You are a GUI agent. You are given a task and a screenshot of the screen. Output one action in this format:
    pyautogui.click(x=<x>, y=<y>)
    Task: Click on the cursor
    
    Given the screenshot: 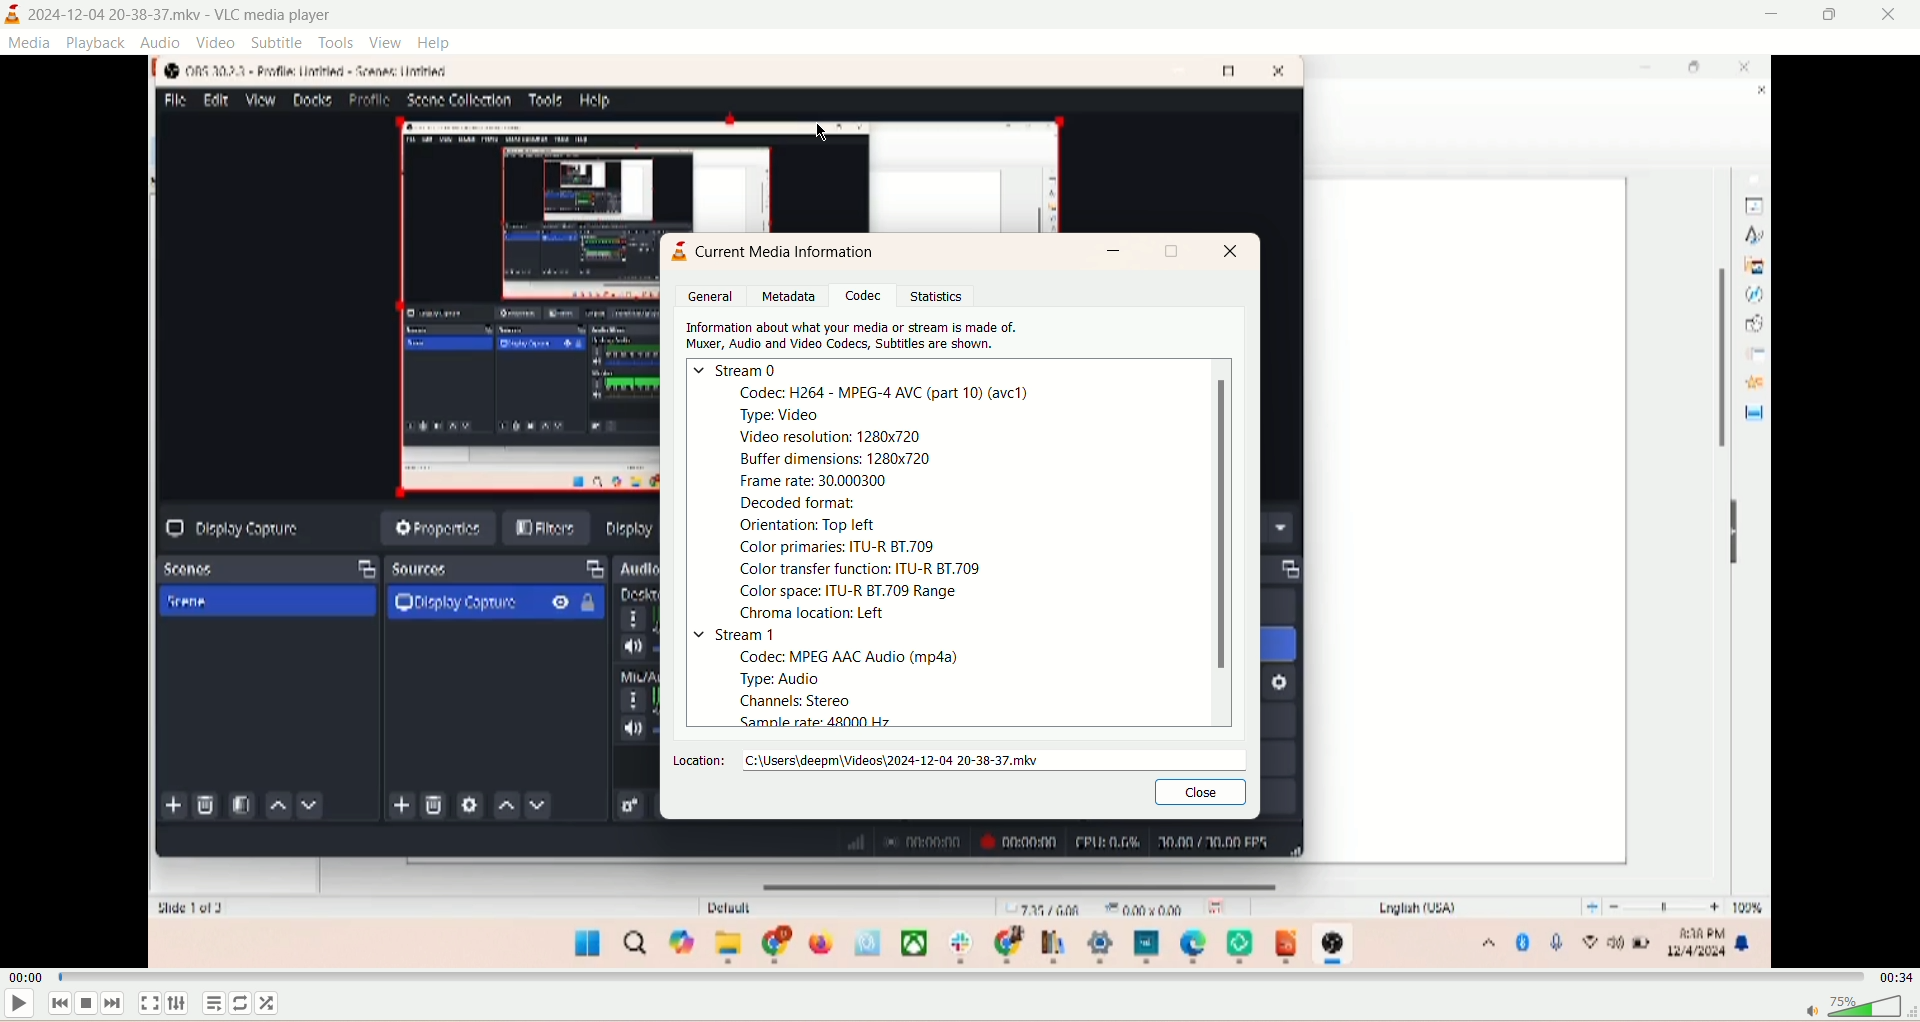 What is the action you would take?
    pyautogui.click(x=821, y=132)
    